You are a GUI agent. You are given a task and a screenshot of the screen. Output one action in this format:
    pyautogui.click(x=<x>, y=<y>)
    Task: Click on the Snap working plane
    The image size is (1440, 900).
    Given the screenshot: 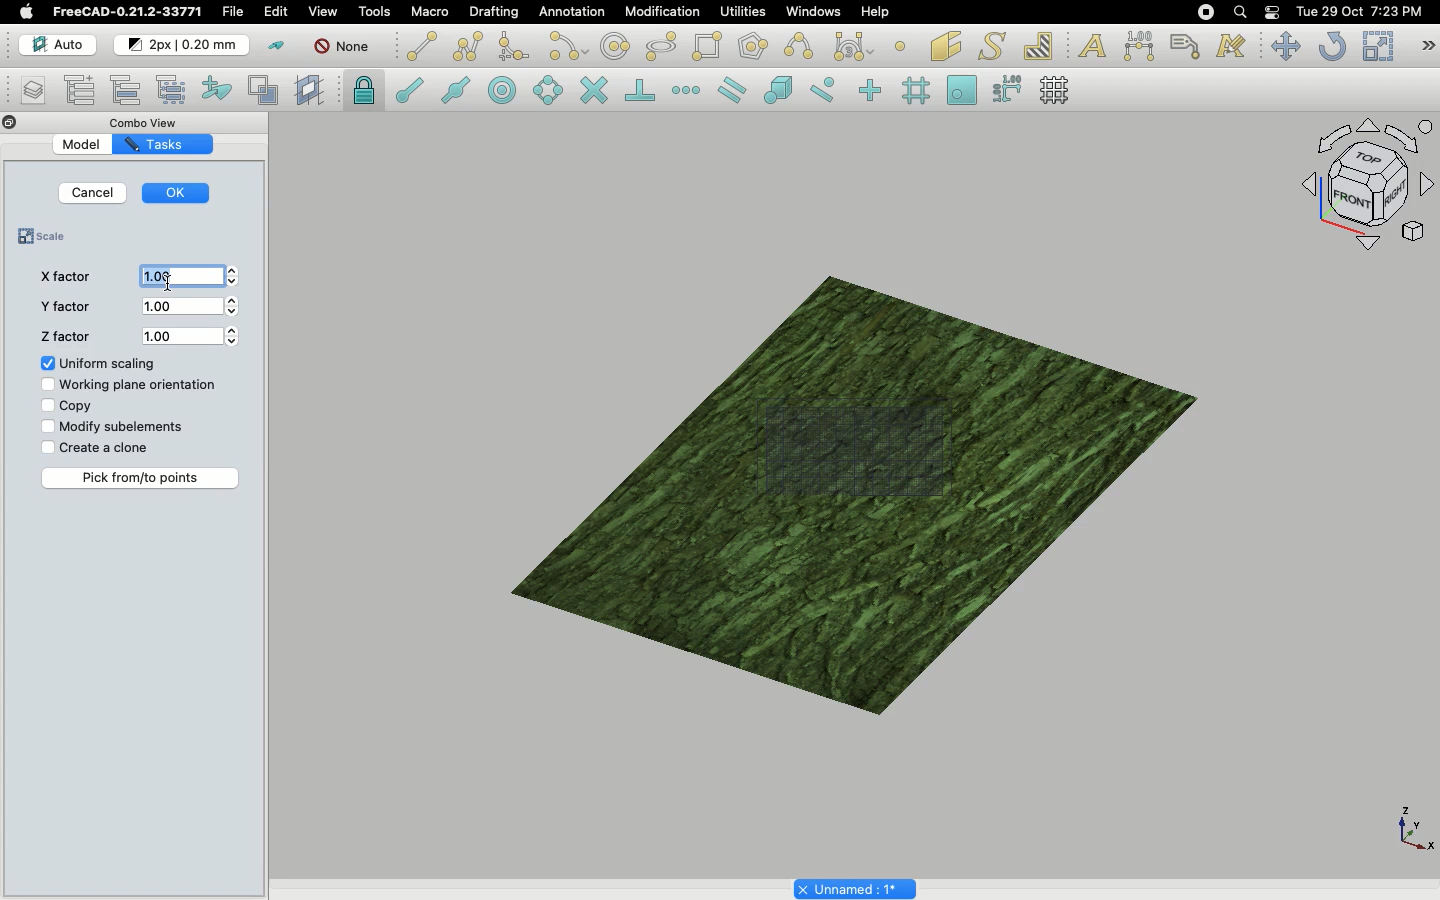 What is the action you would take?
    pyautogui.click(x=959, y=87)
    